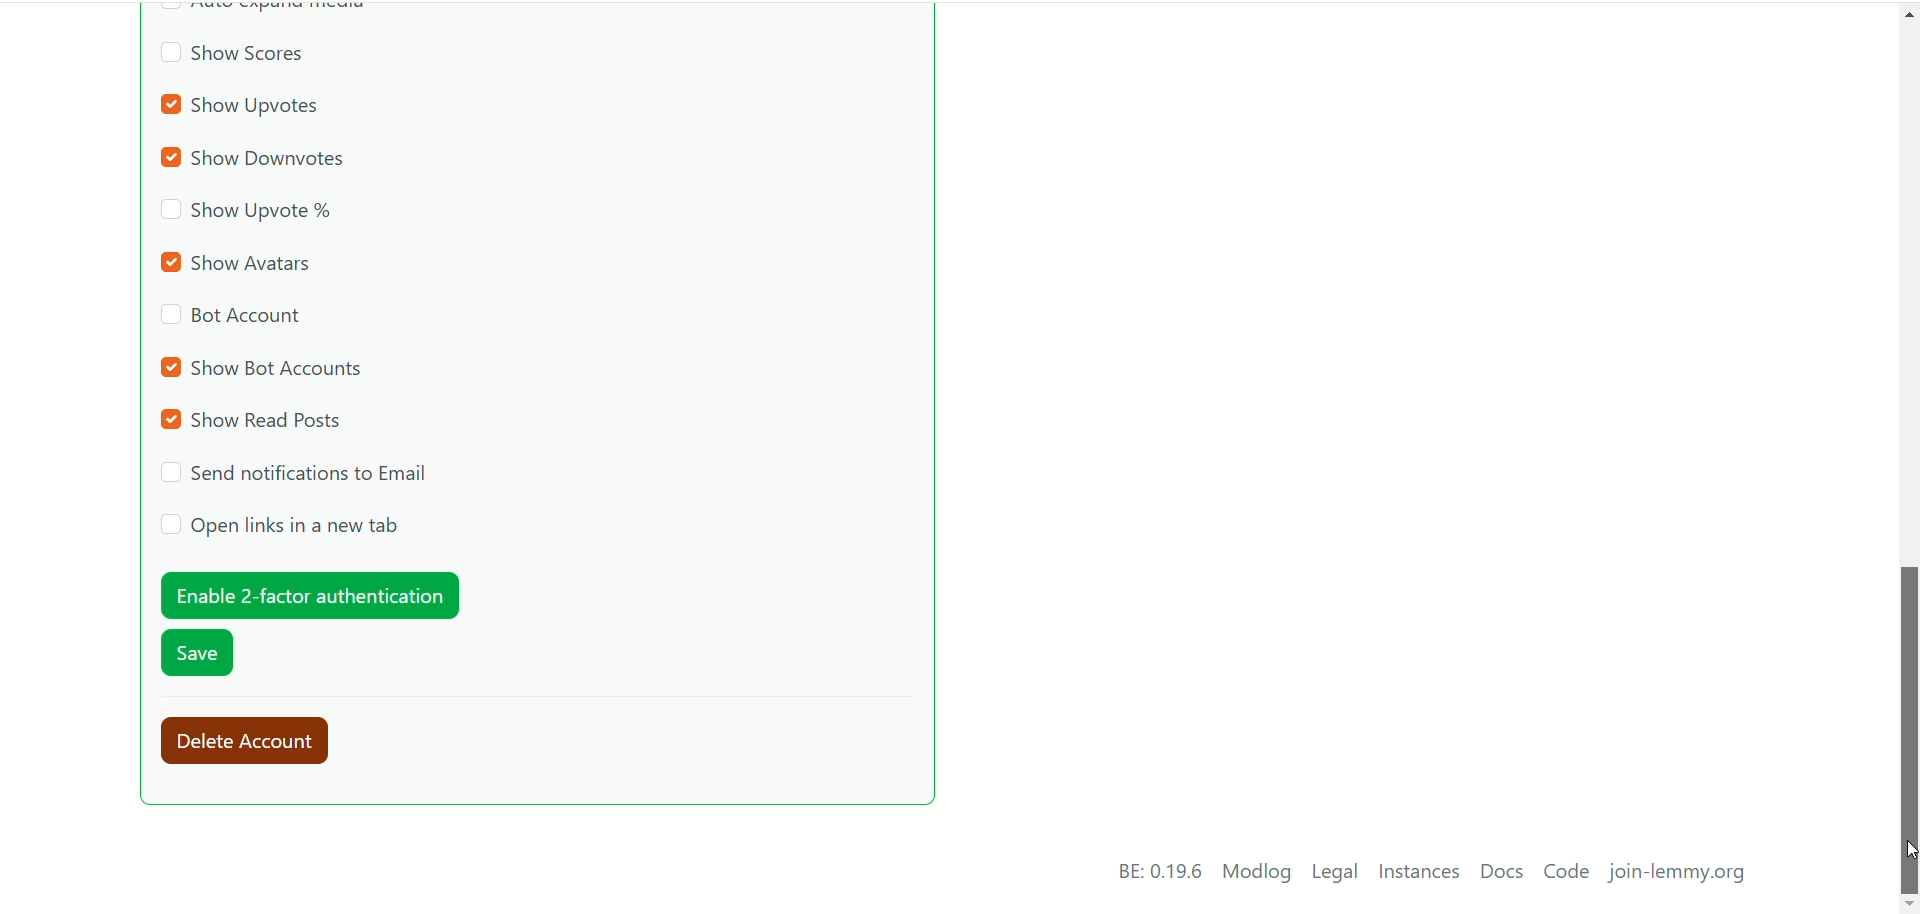 The image size is (1920, 914). I want to click on send notifications to email, so click(299, 473).